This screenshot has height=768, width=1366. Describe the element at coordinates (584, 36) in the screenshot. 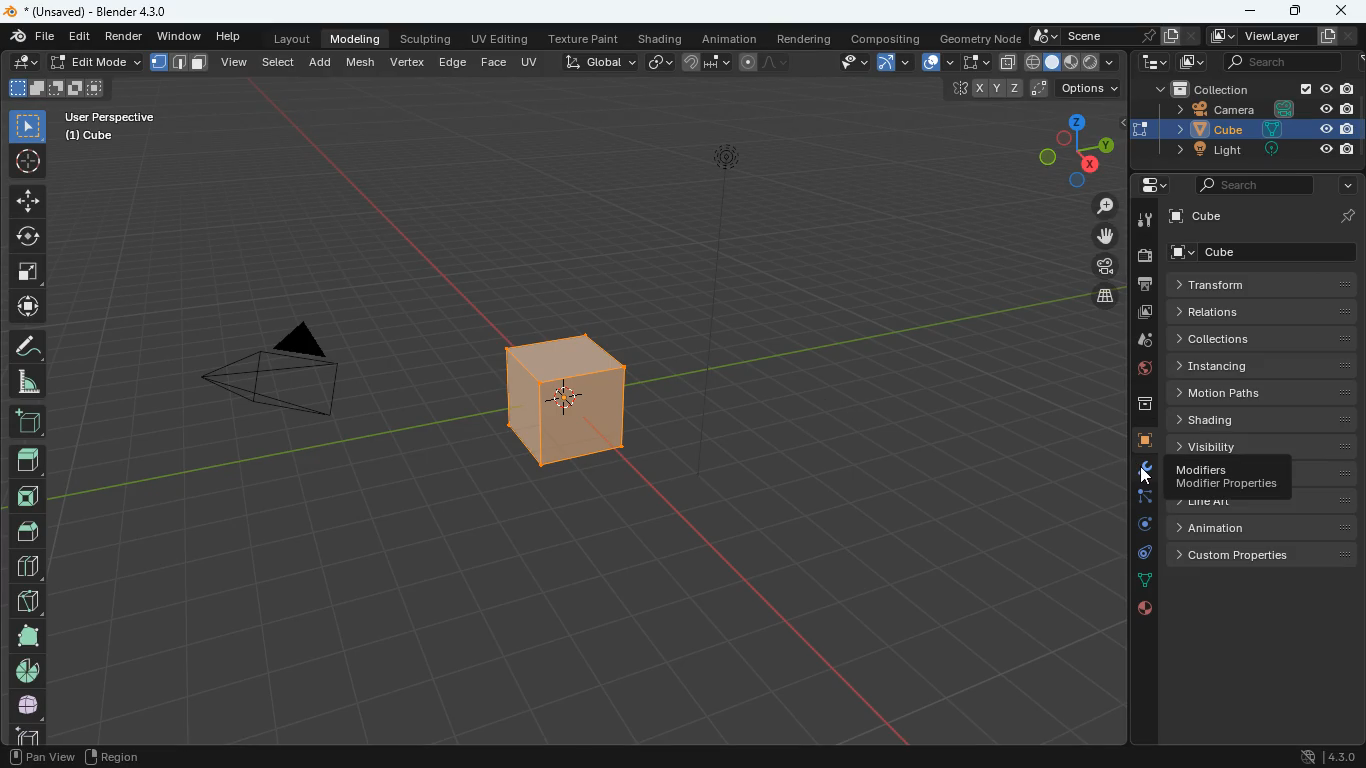

I see `texture paint` at that location.